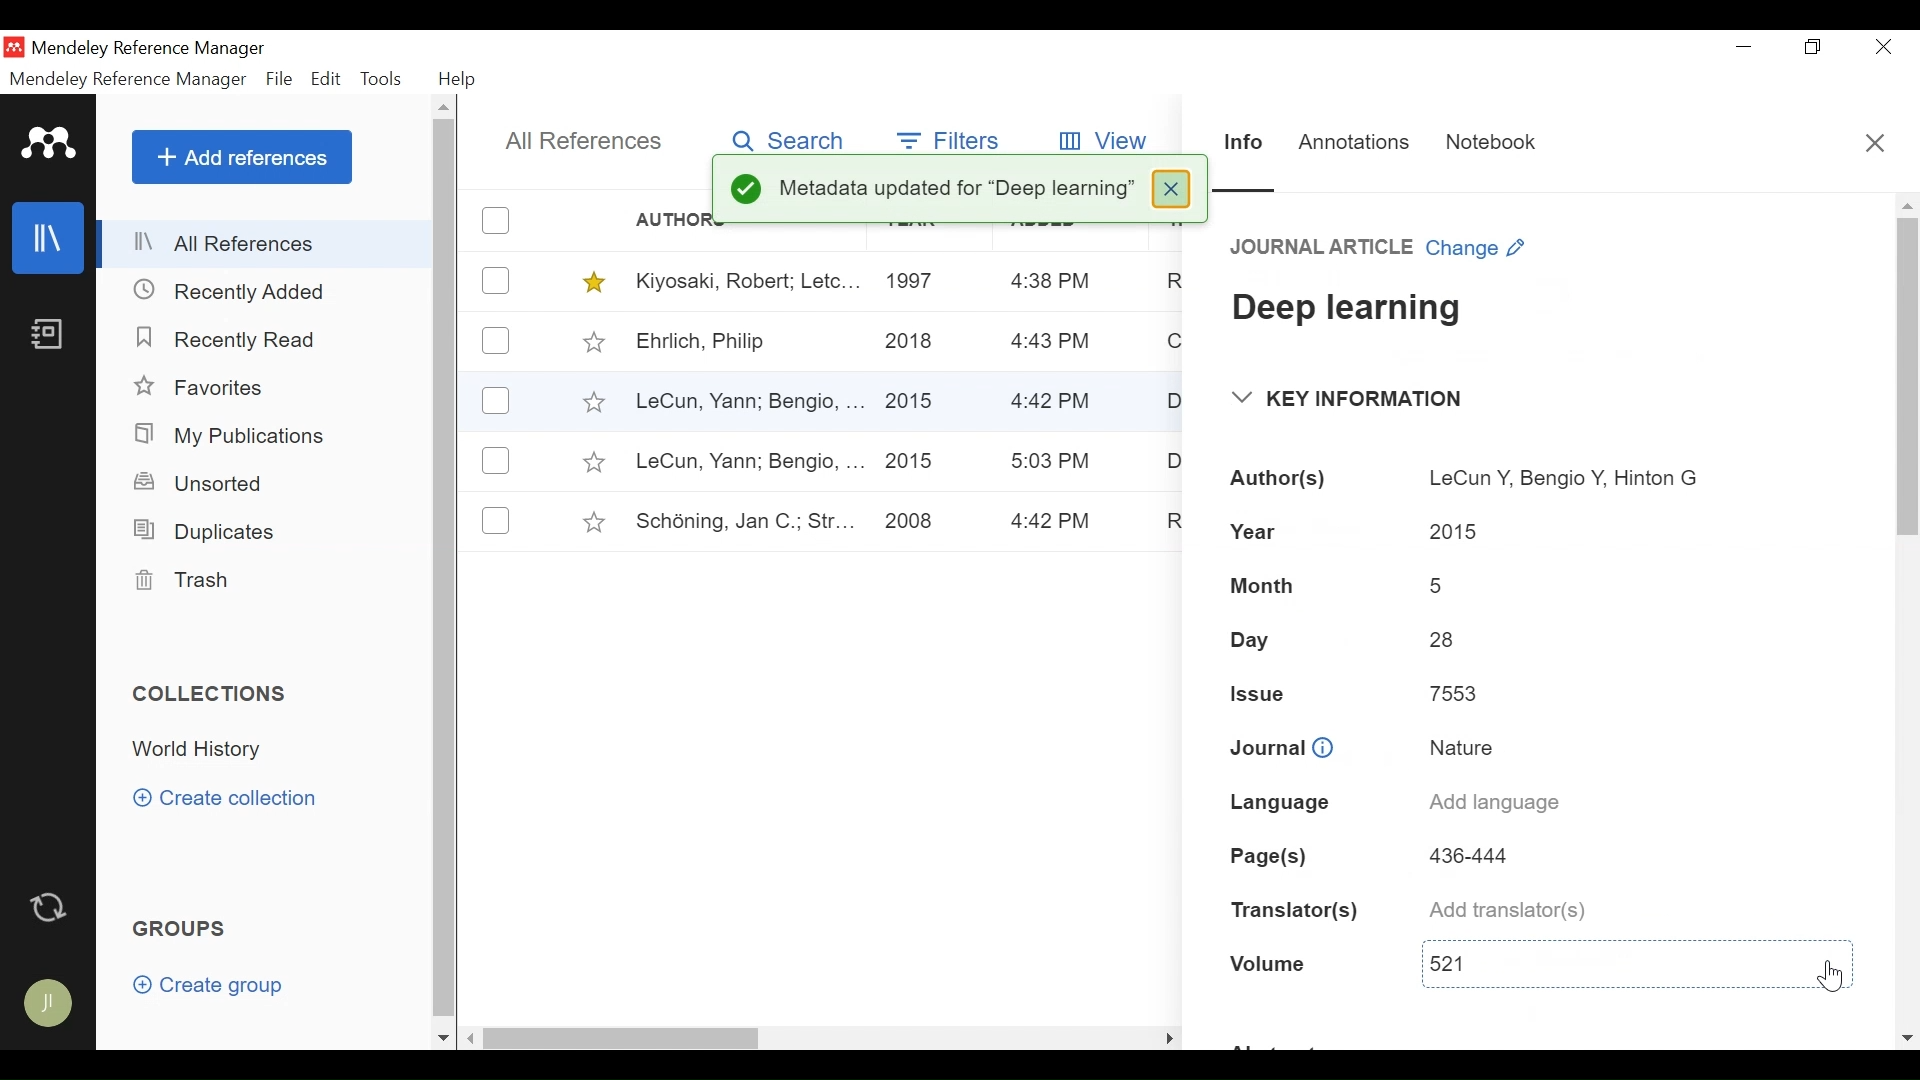 The image size is (1920, 1080). What do you see at coordinates (949, 139) in the screenshot?
I see `Filters` at bounding box center [949, 139].